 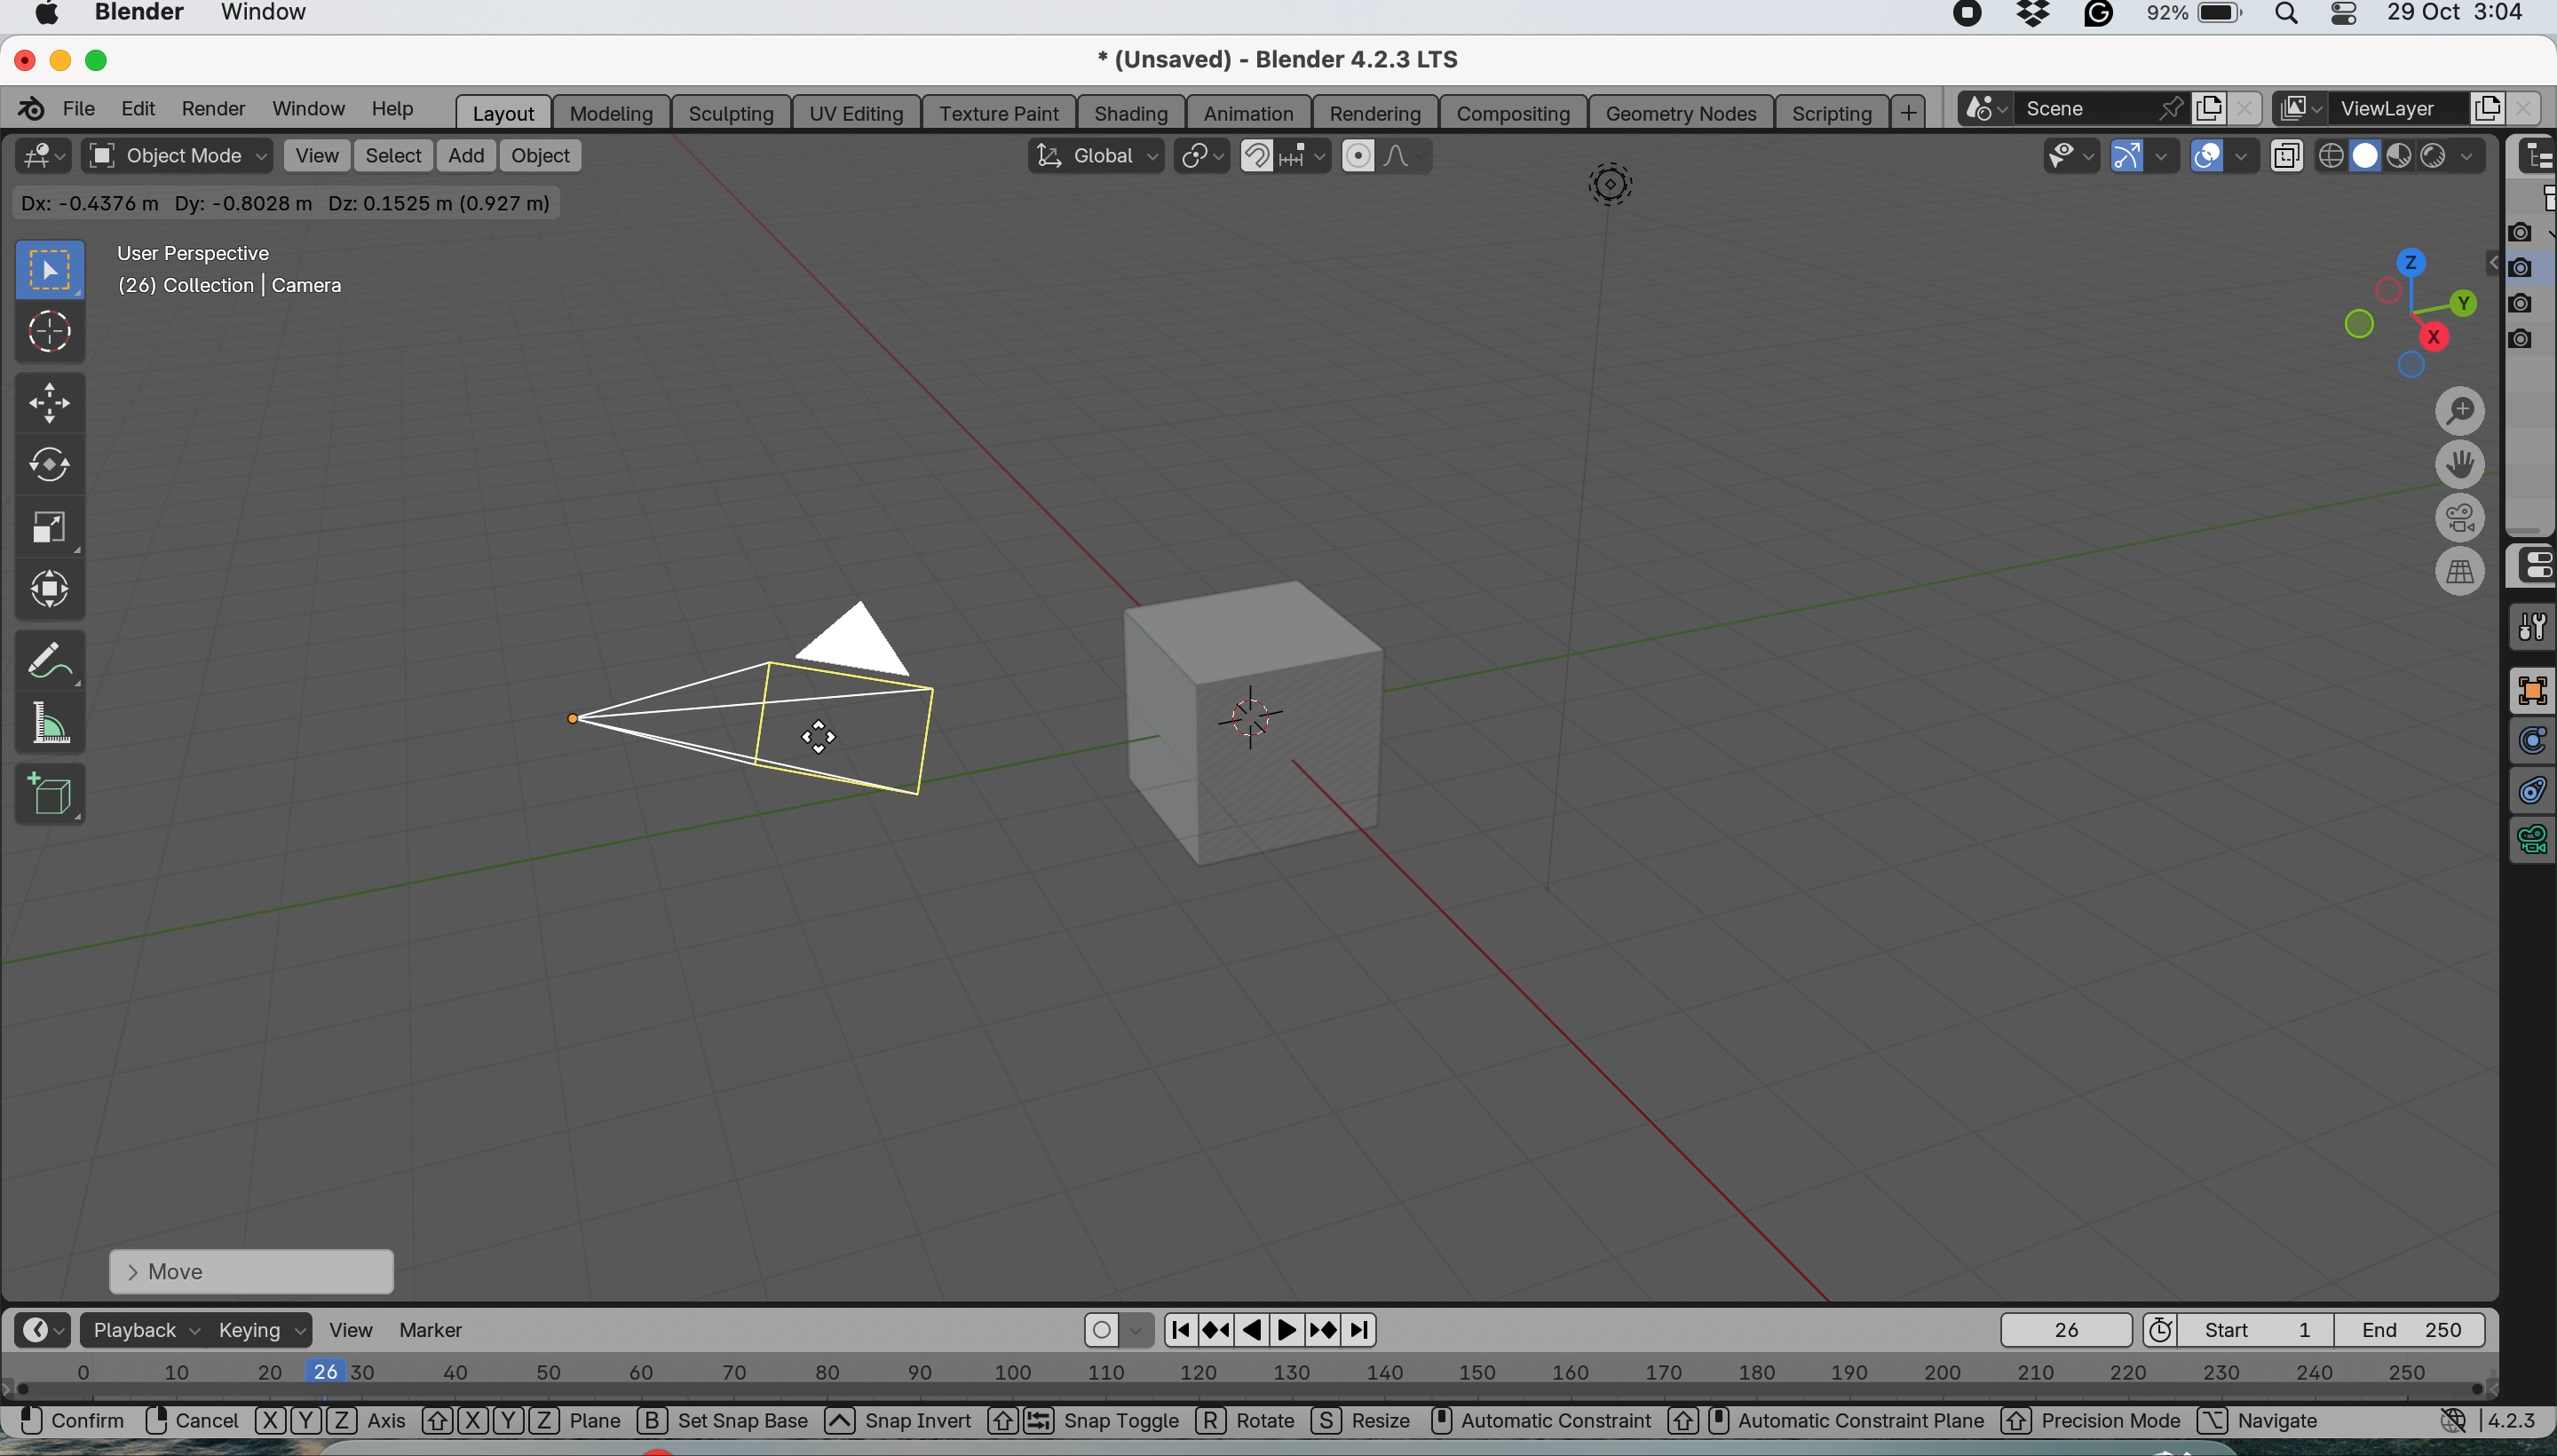 What do you see at coordinates (394, 157) in the screenshot?
I see `select` at bounding box center [394, 157].